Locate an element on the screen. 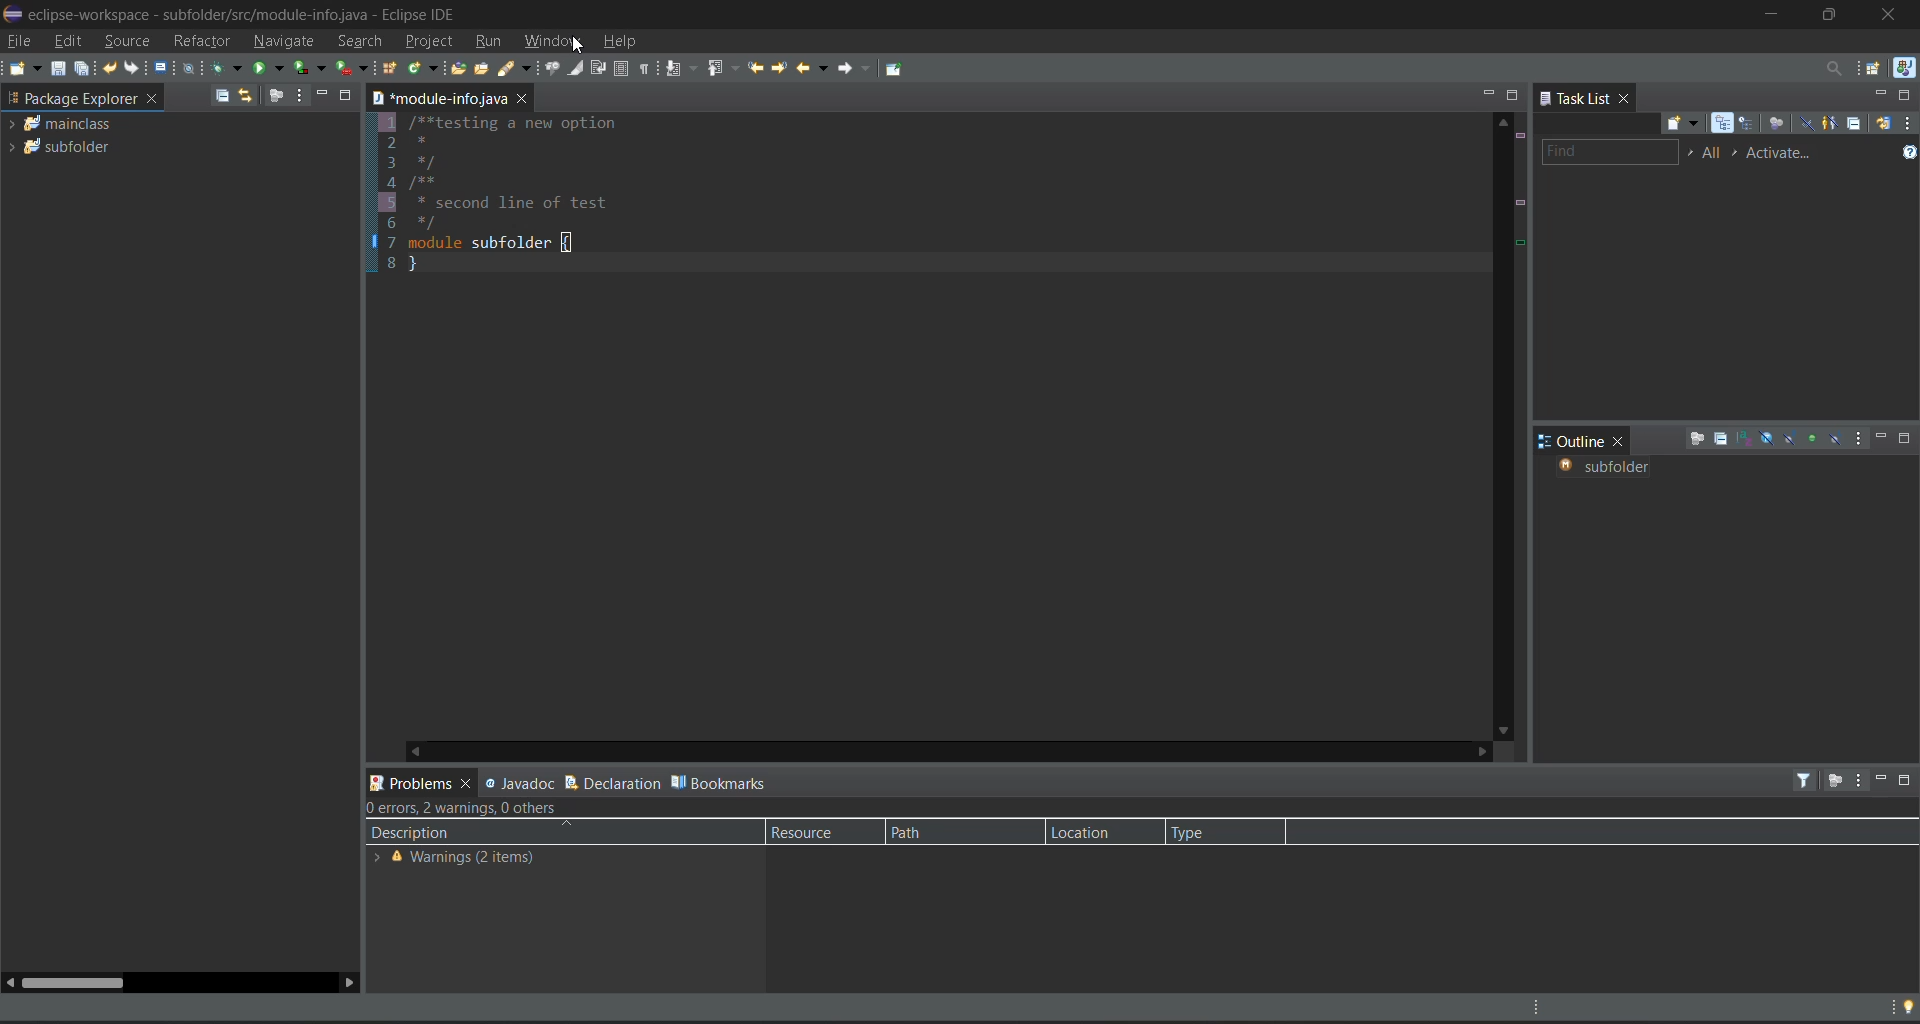 This screenshot has width=1920, height=1024. » eclipse-workspace - subfolder/src/module-info.java - Eclipse IDE is located at coordinates (255, 12).